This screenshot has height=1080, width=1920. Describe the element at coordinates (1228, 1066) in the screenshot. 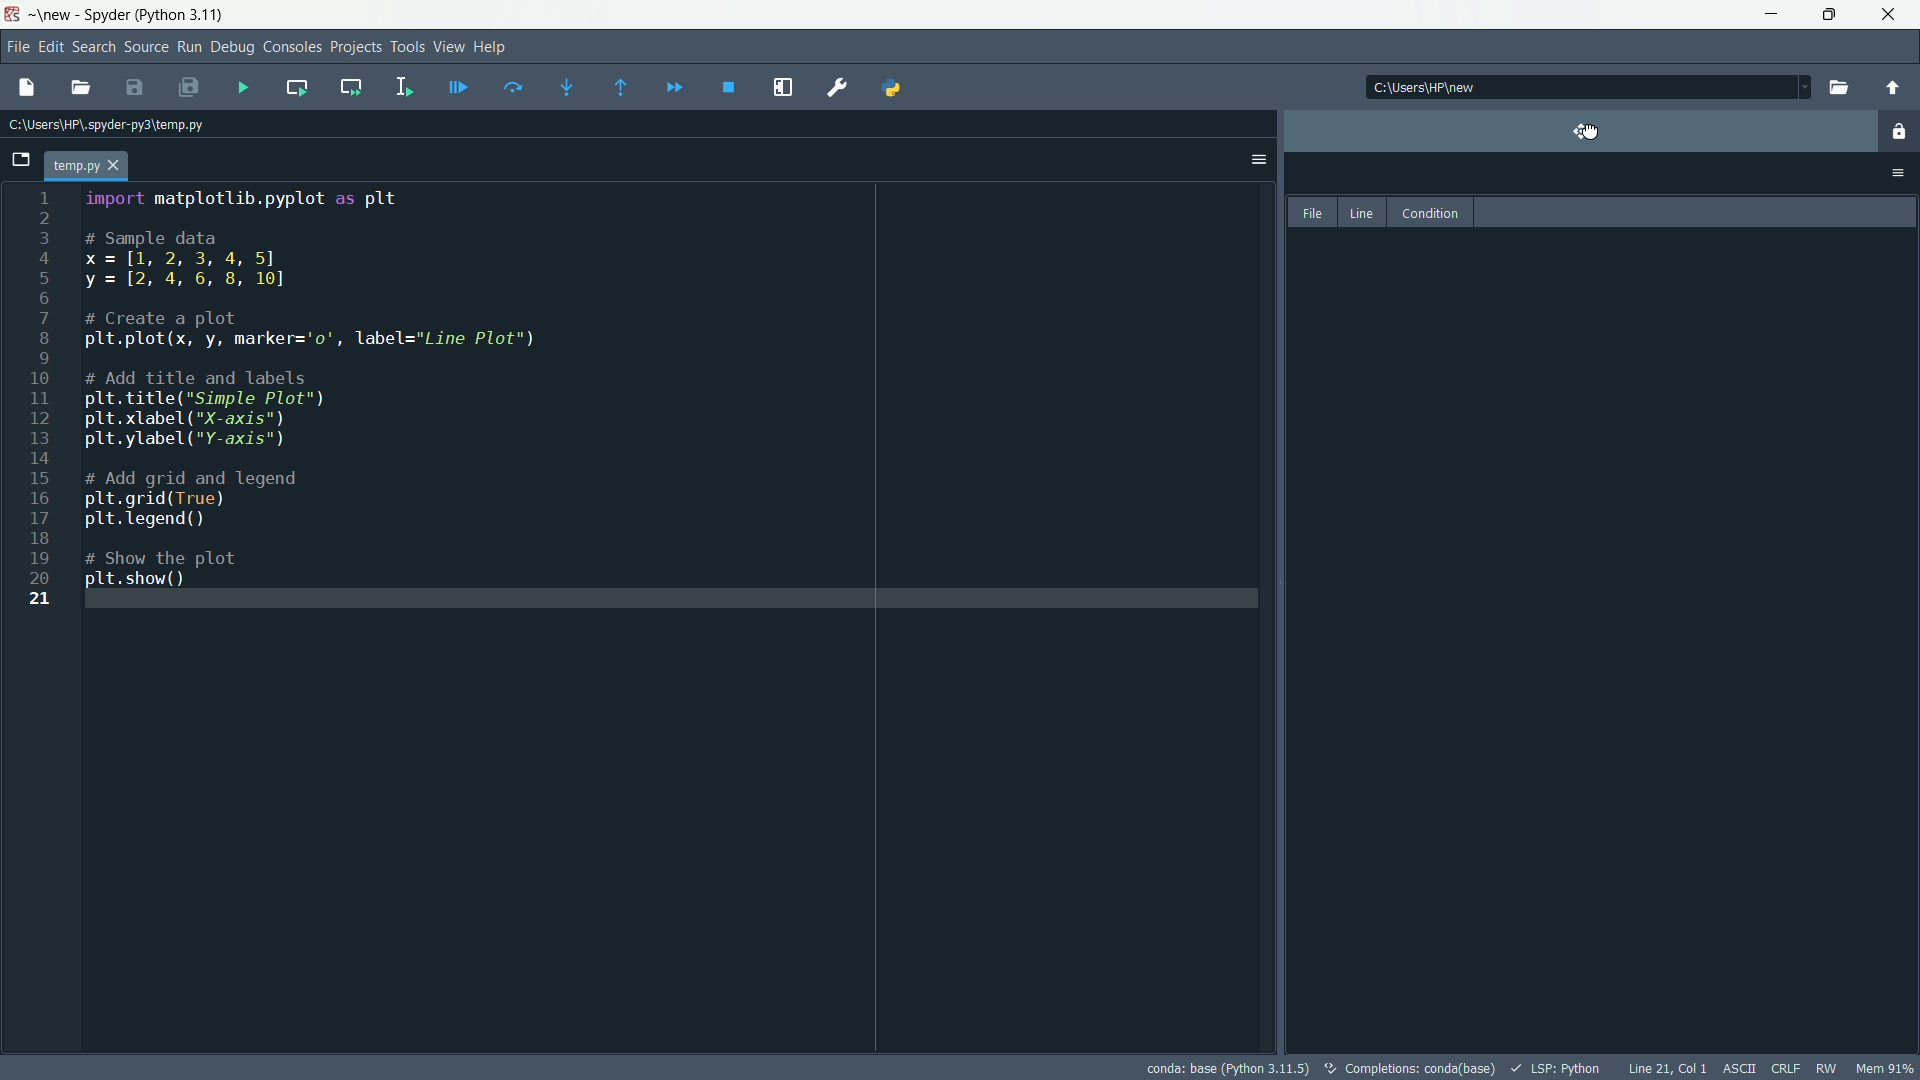

I see `conda: base (Python 3.11.5)` at that location.